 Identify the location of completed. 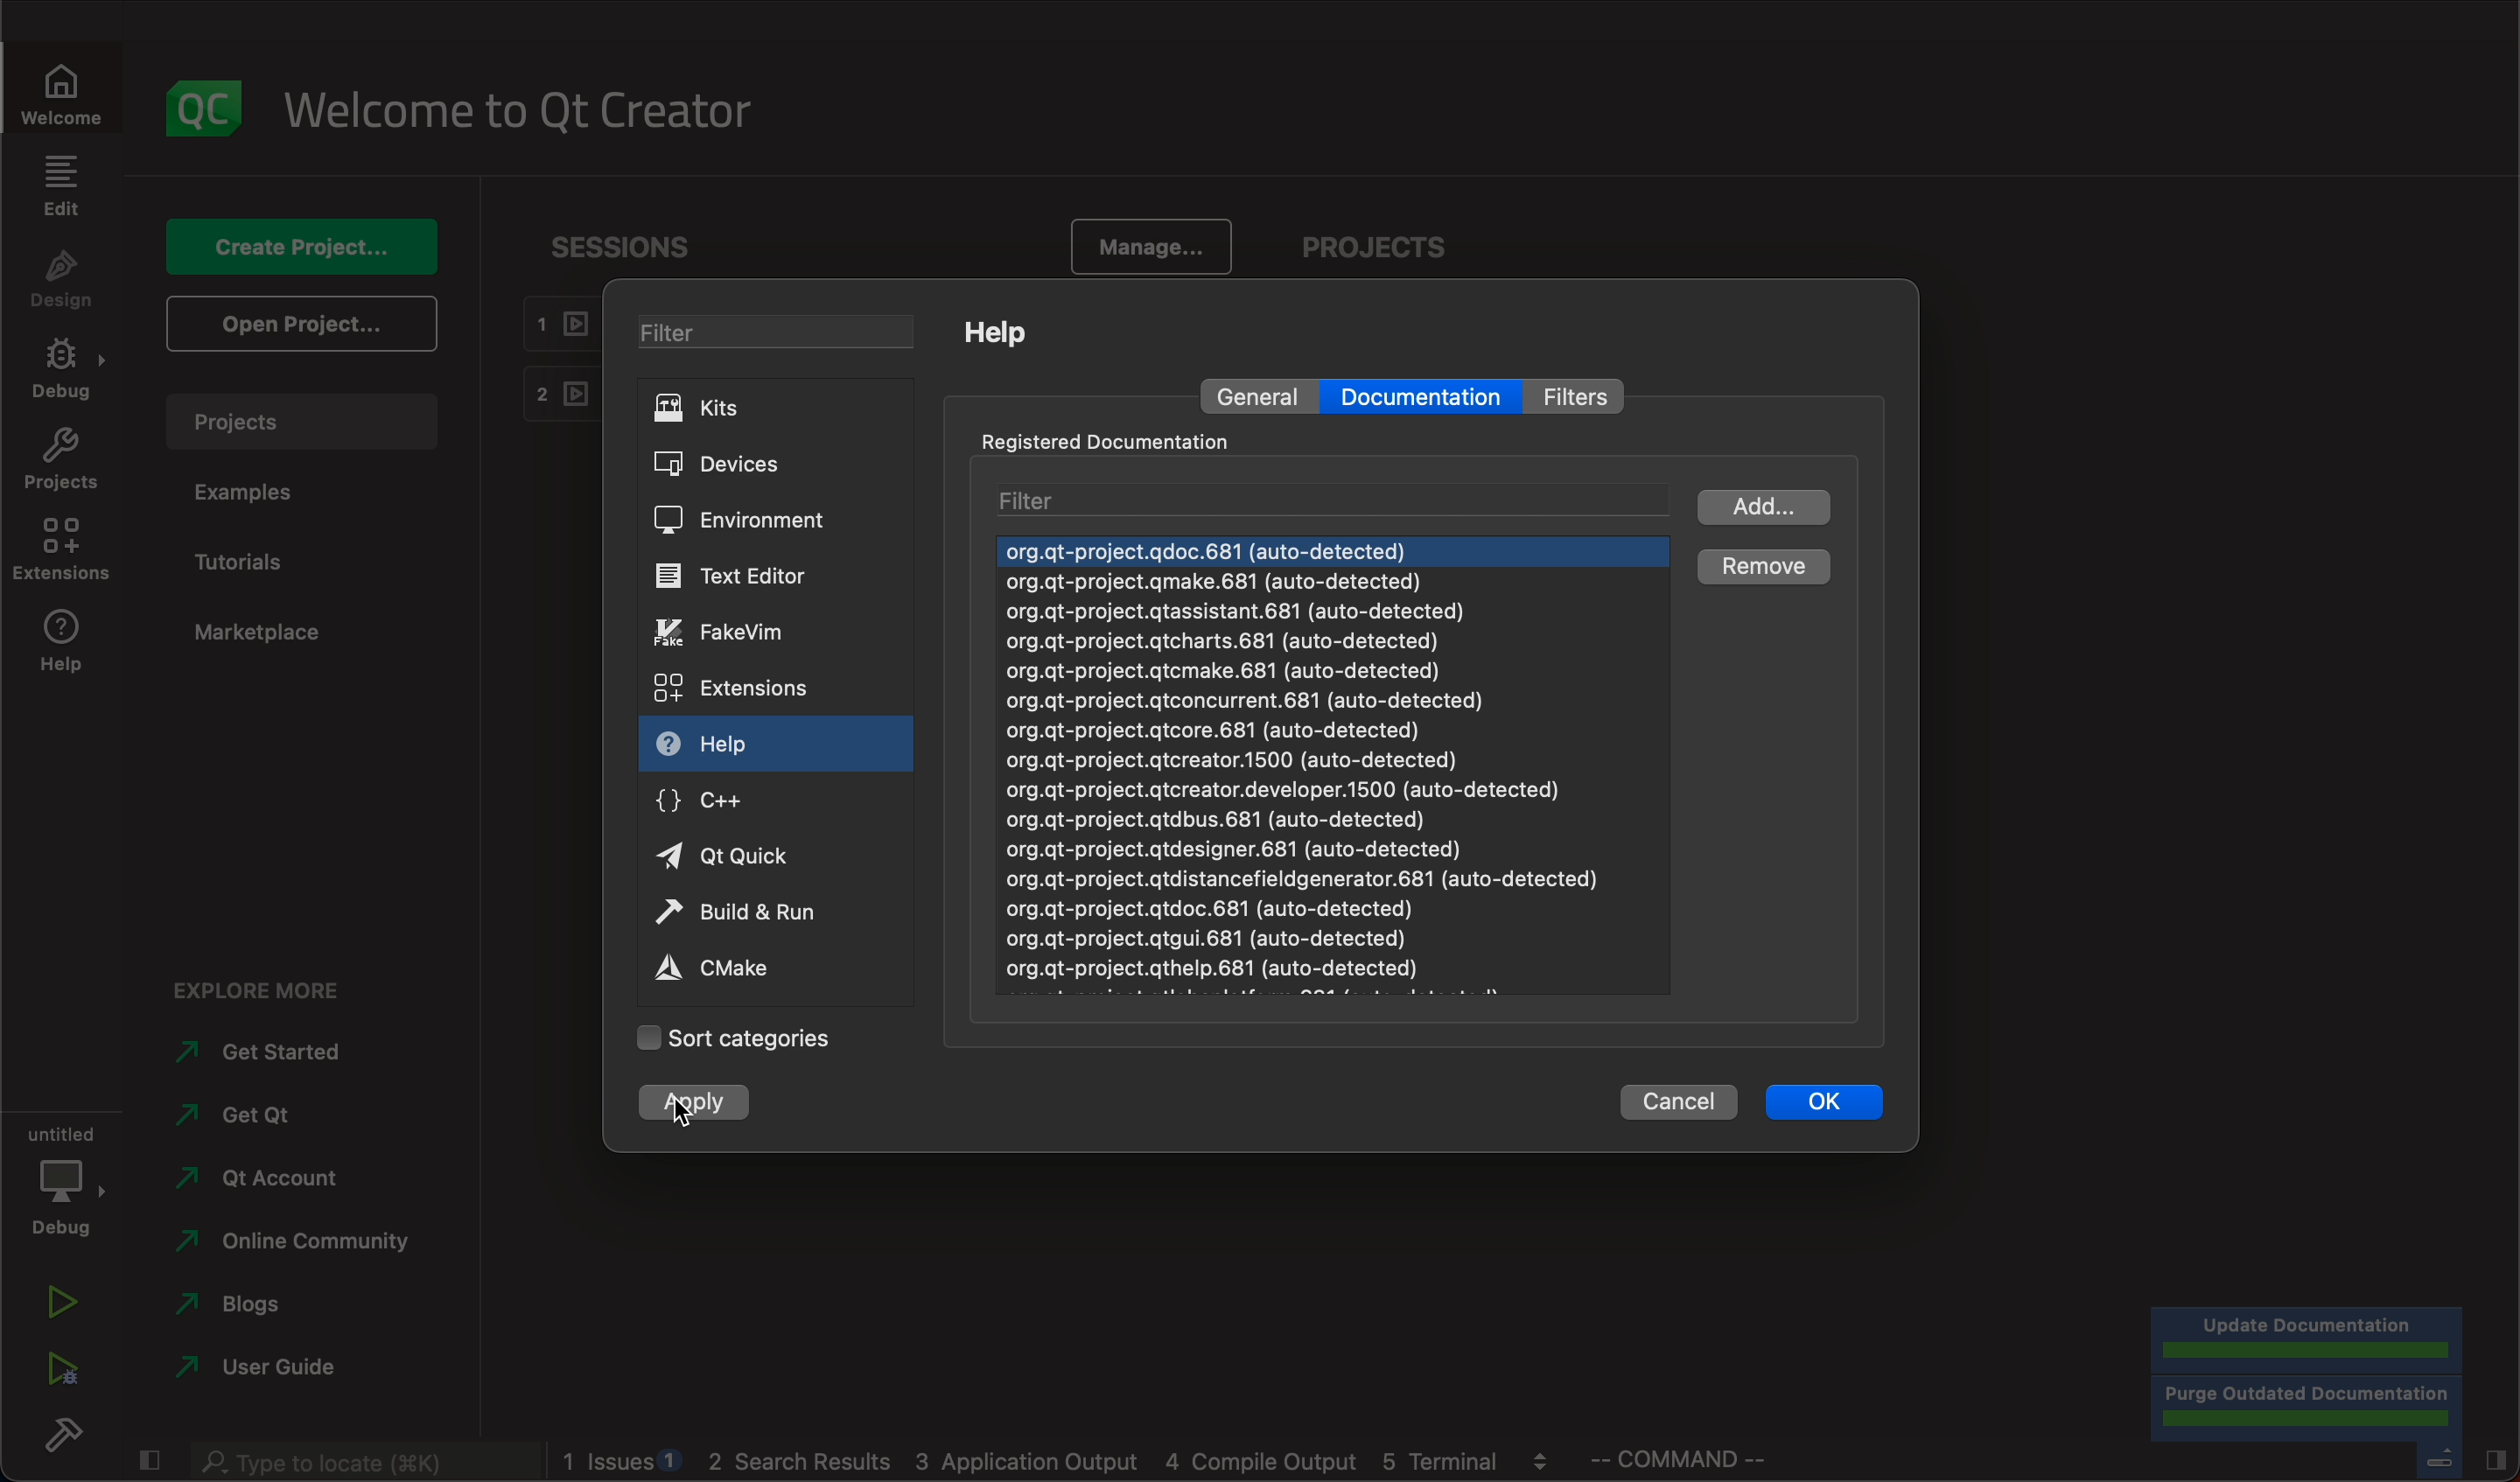
(2306, 1377).